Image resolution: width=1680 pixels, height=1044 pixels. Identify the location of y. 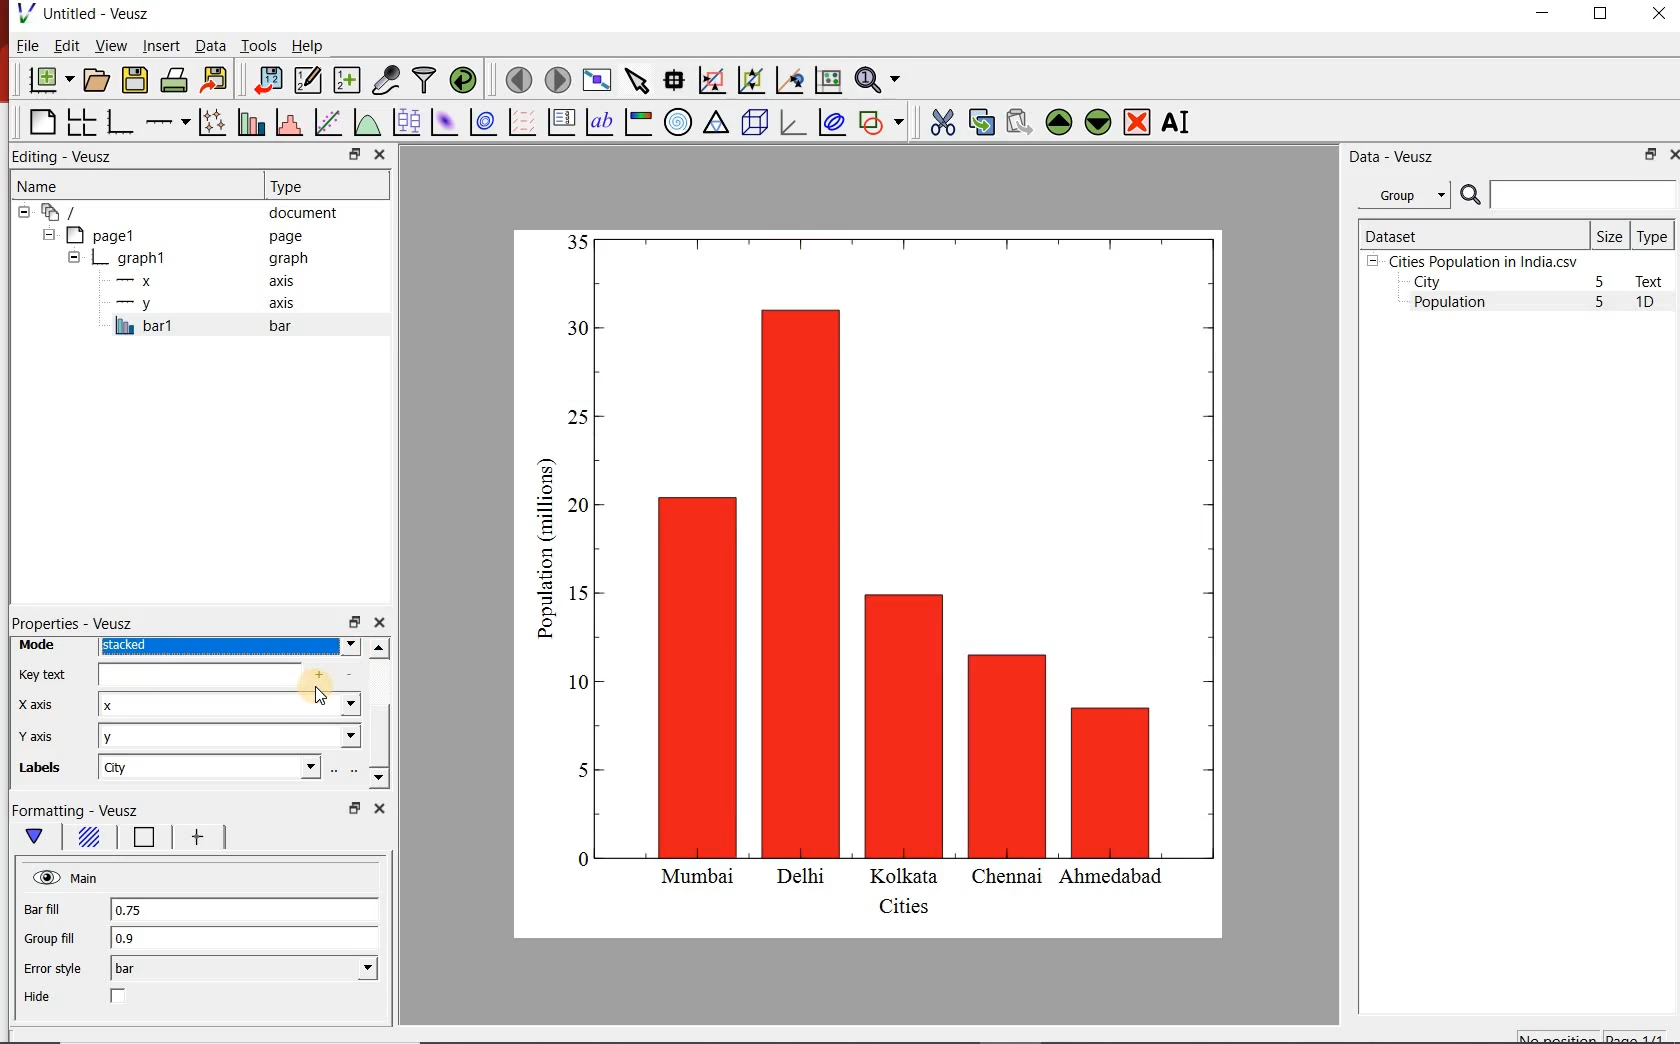
(230, 735).